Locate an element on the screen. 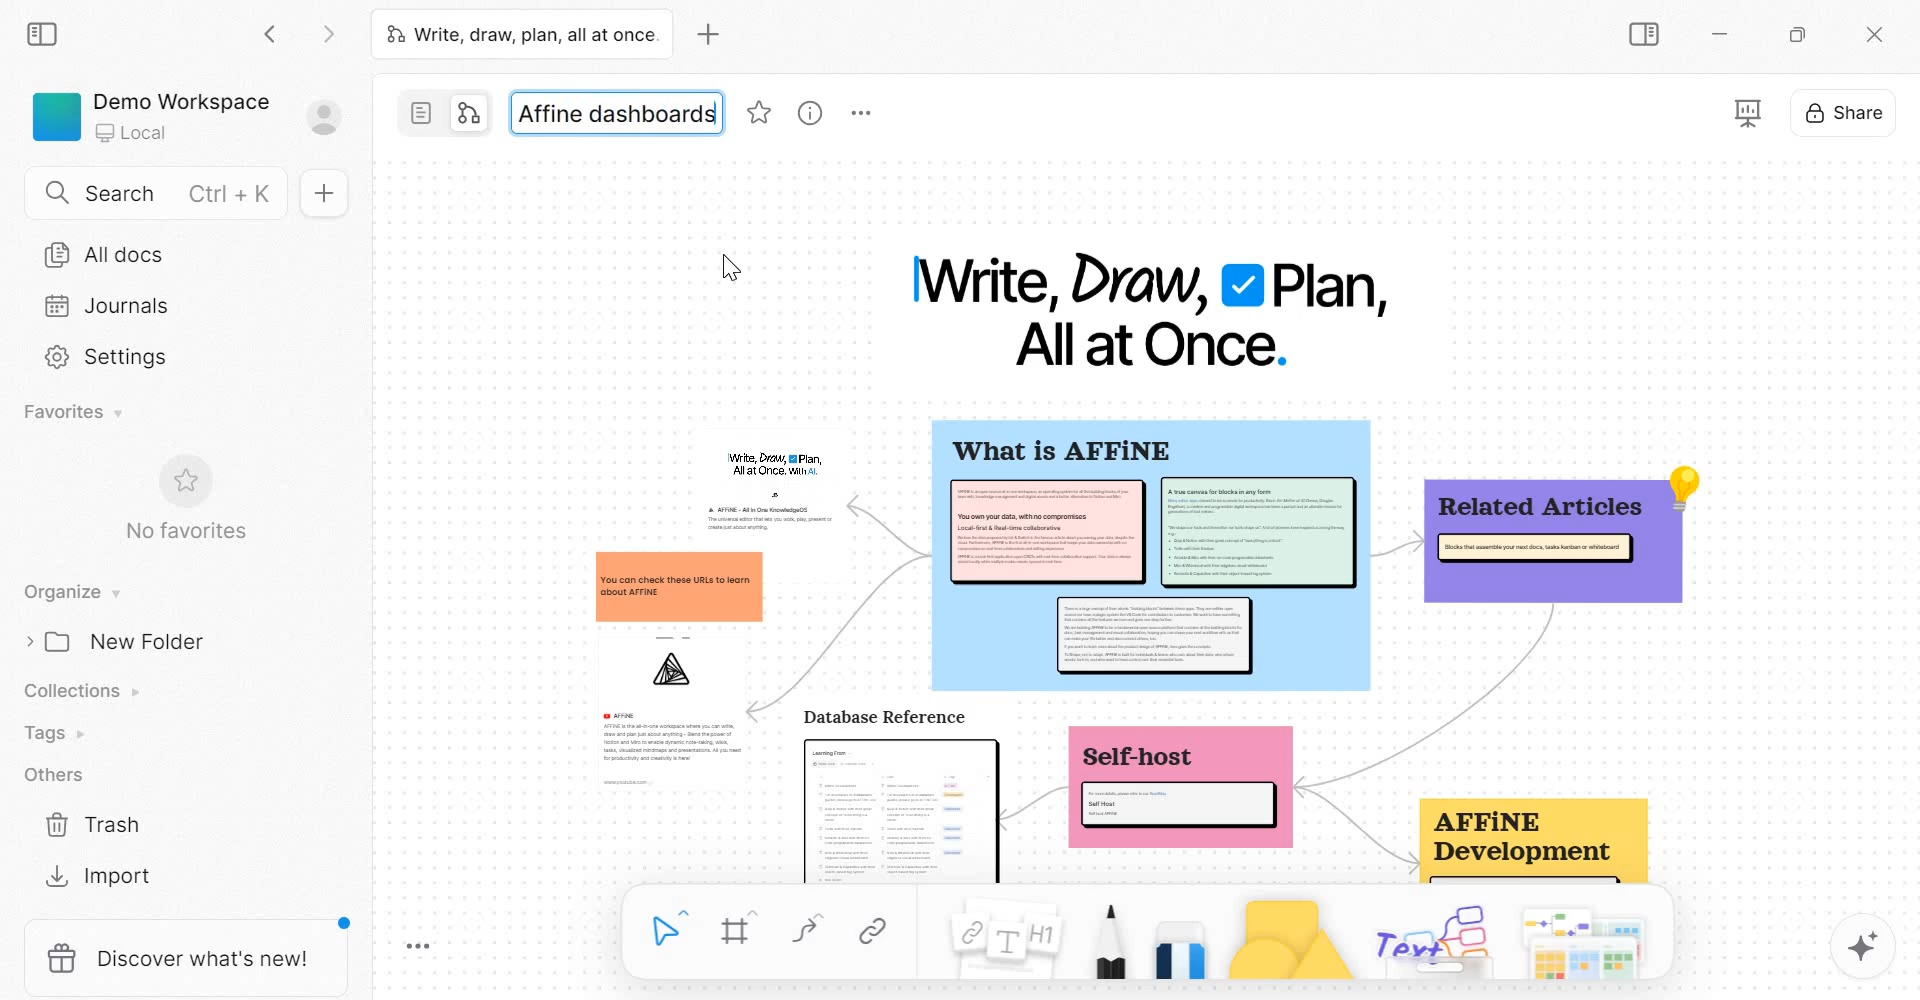 The height and width of the screenshot is (1000, 1920). No favorites is located at coordinates (186, 534).